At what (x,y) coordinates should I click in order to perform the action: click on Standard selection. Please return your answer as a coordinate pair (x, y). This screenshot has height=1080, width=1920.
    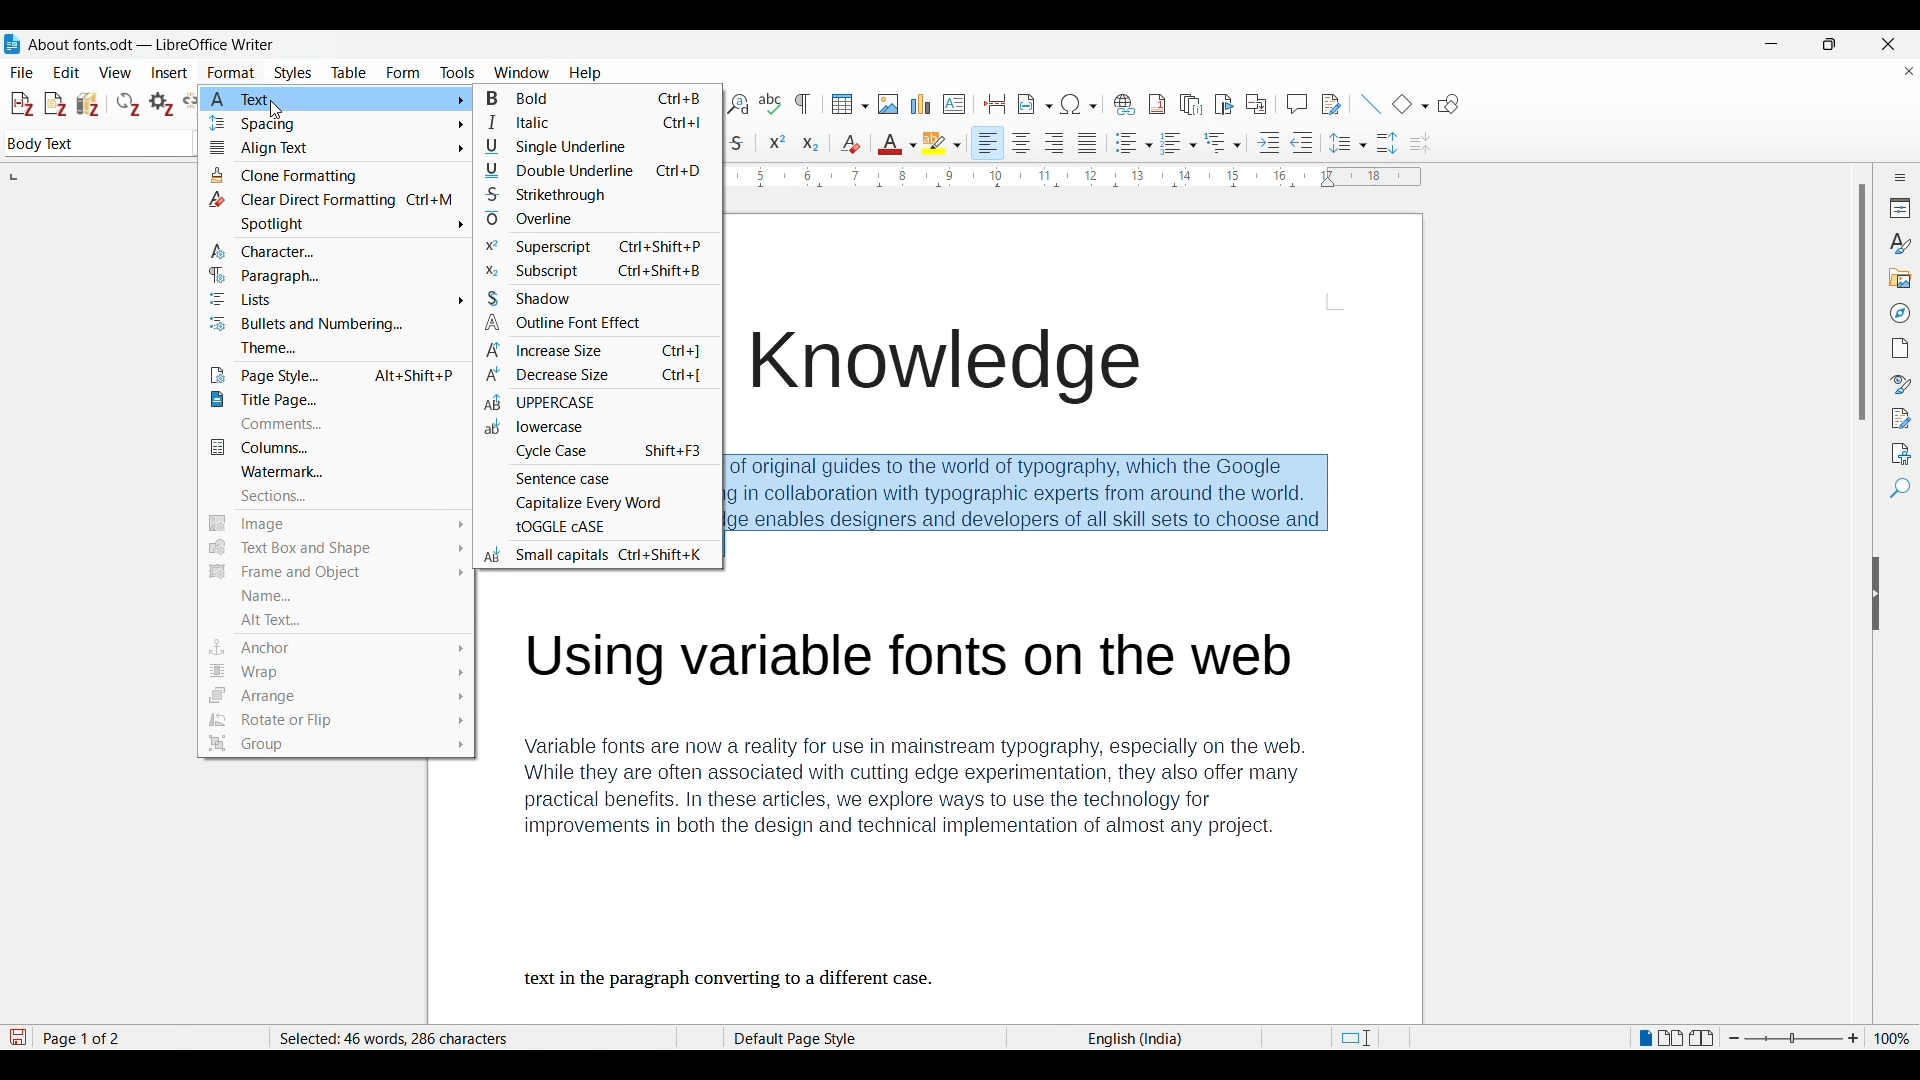
    Looking at the image, I should click on (1354, 1038).